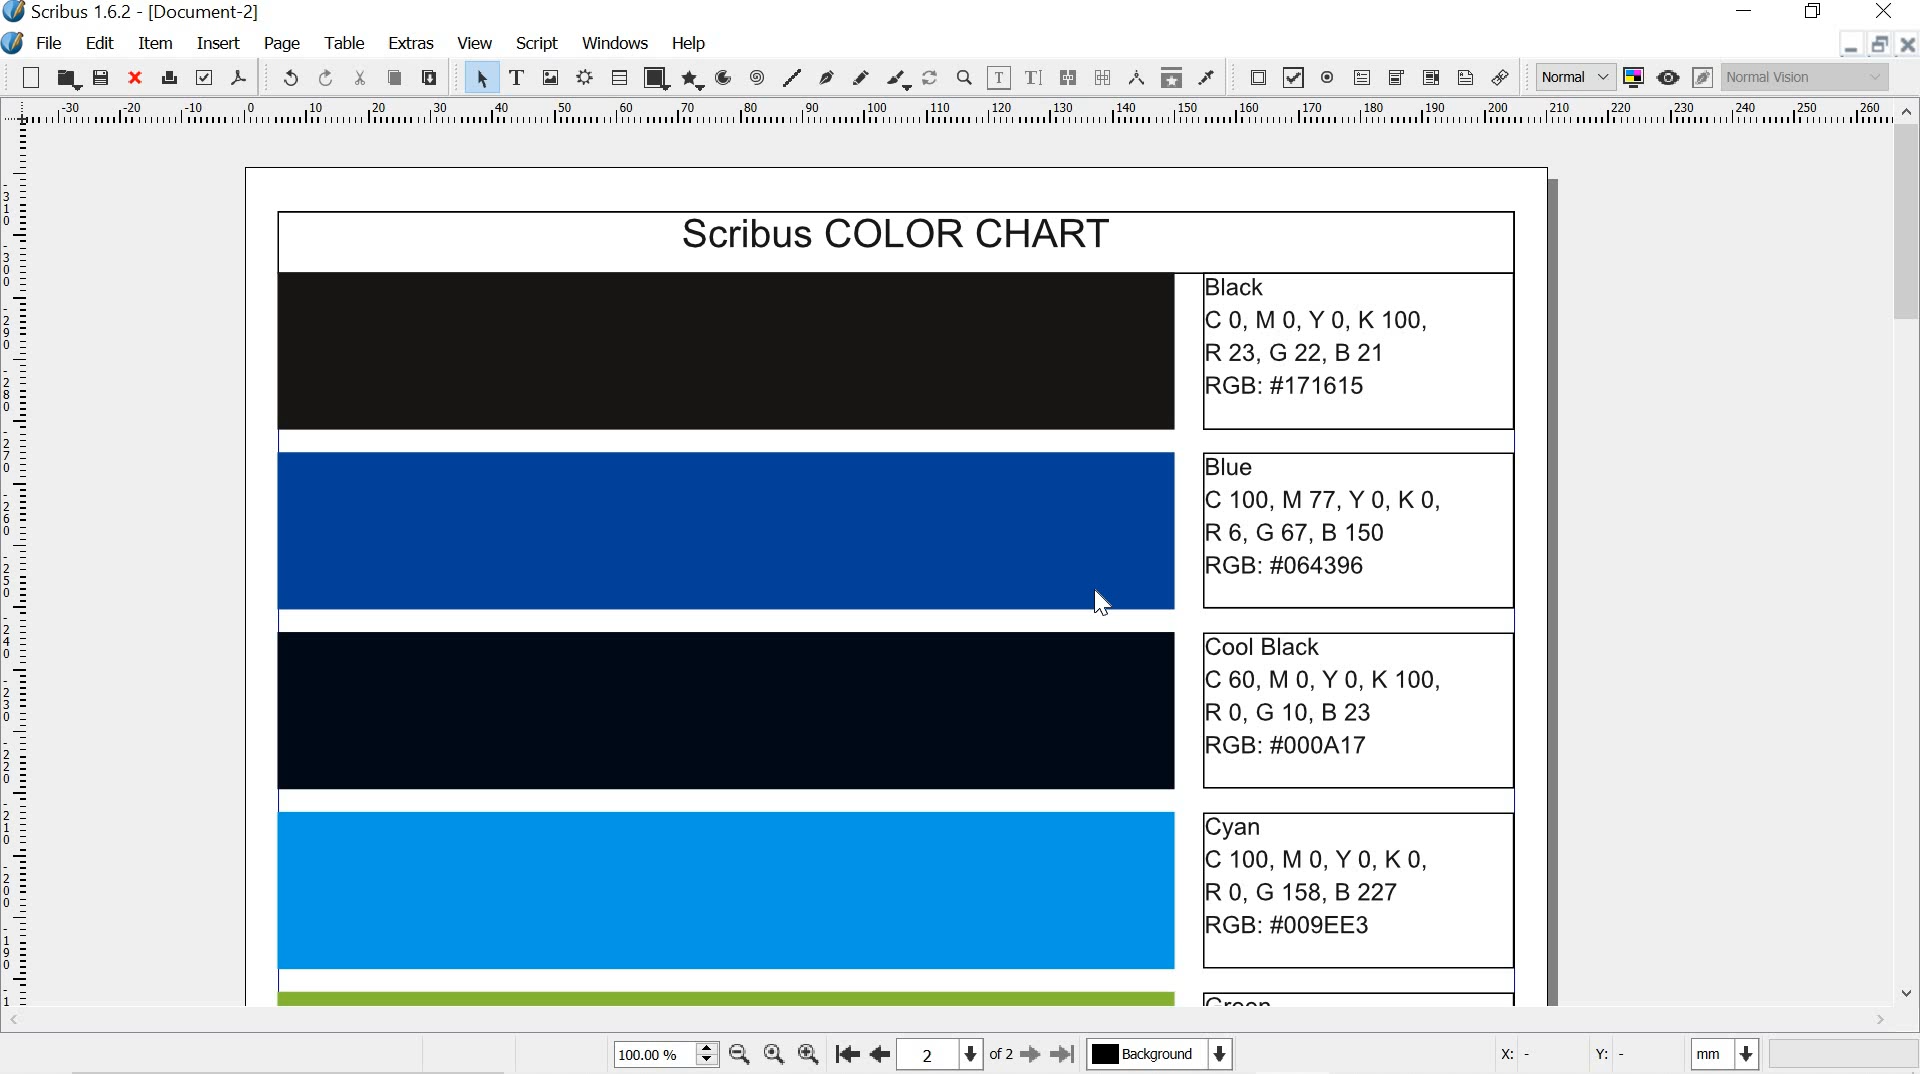  Describe the element at coordinates (287, 44) in the screenshot. I see `page` at that location.